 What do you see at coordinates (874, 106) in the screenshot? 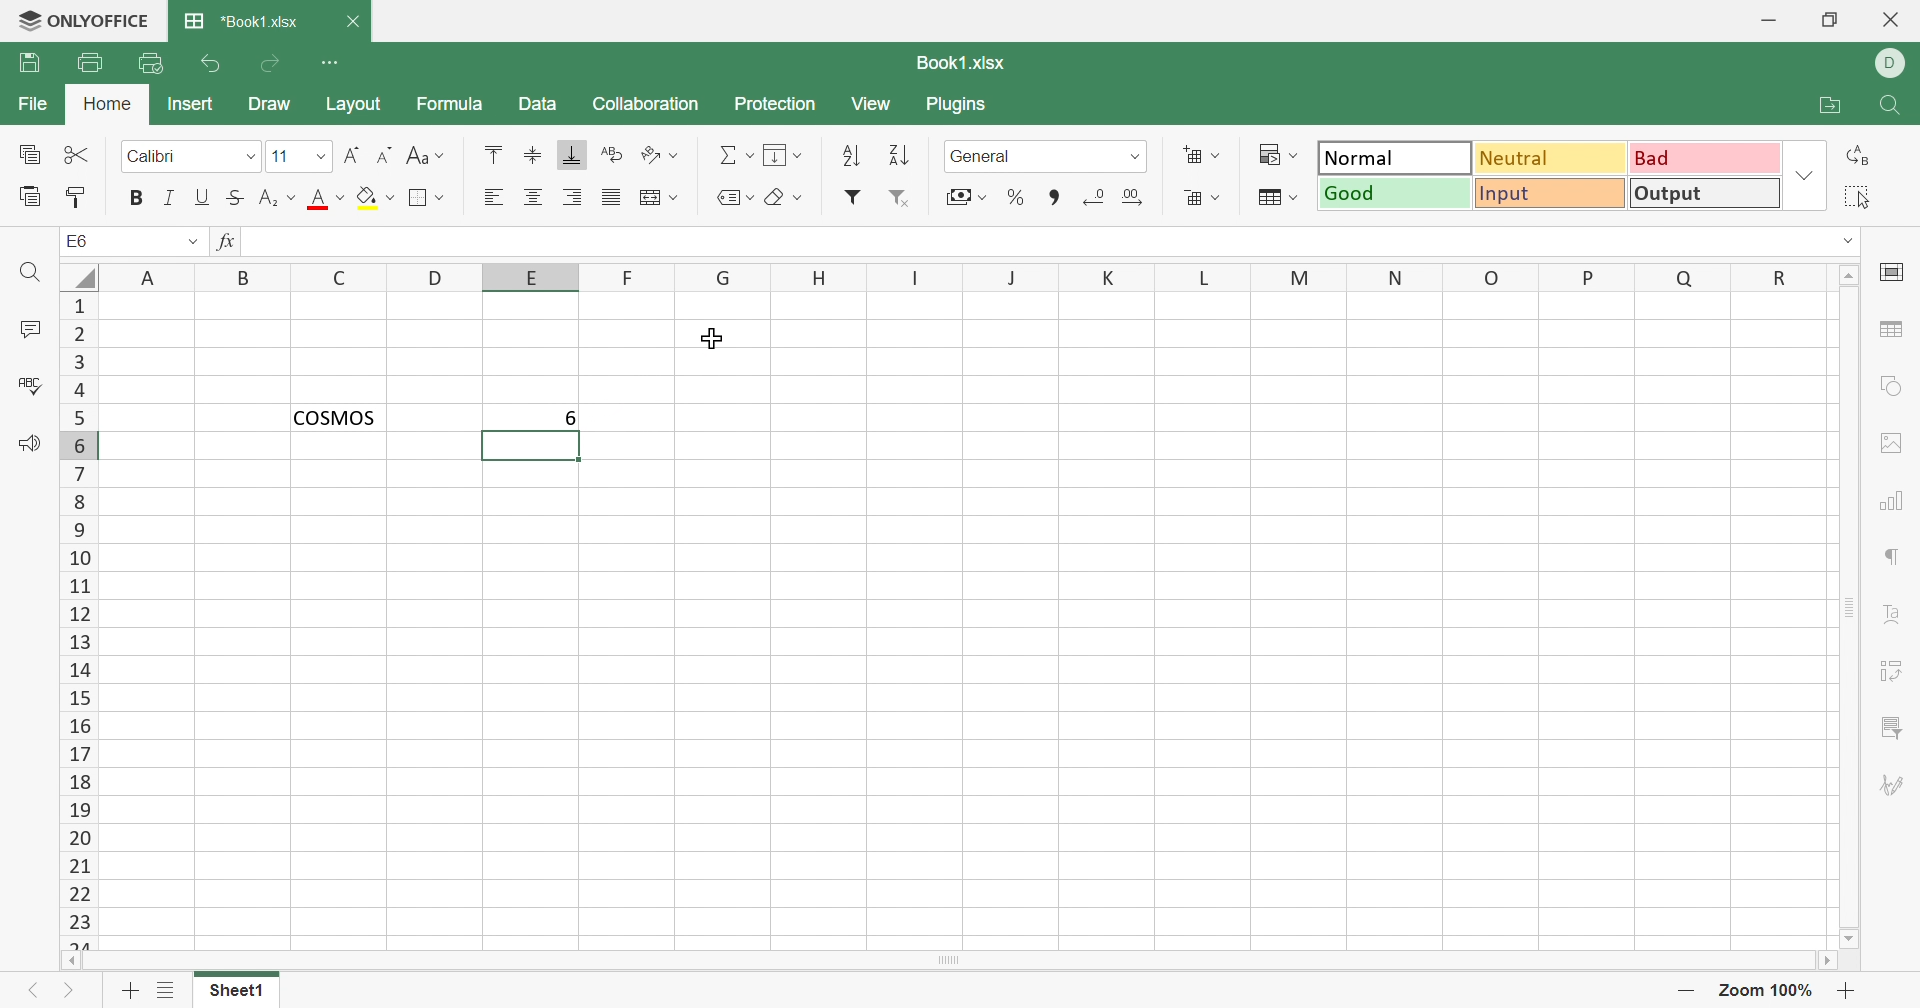
I see `View` at bounding box center [874, 106].